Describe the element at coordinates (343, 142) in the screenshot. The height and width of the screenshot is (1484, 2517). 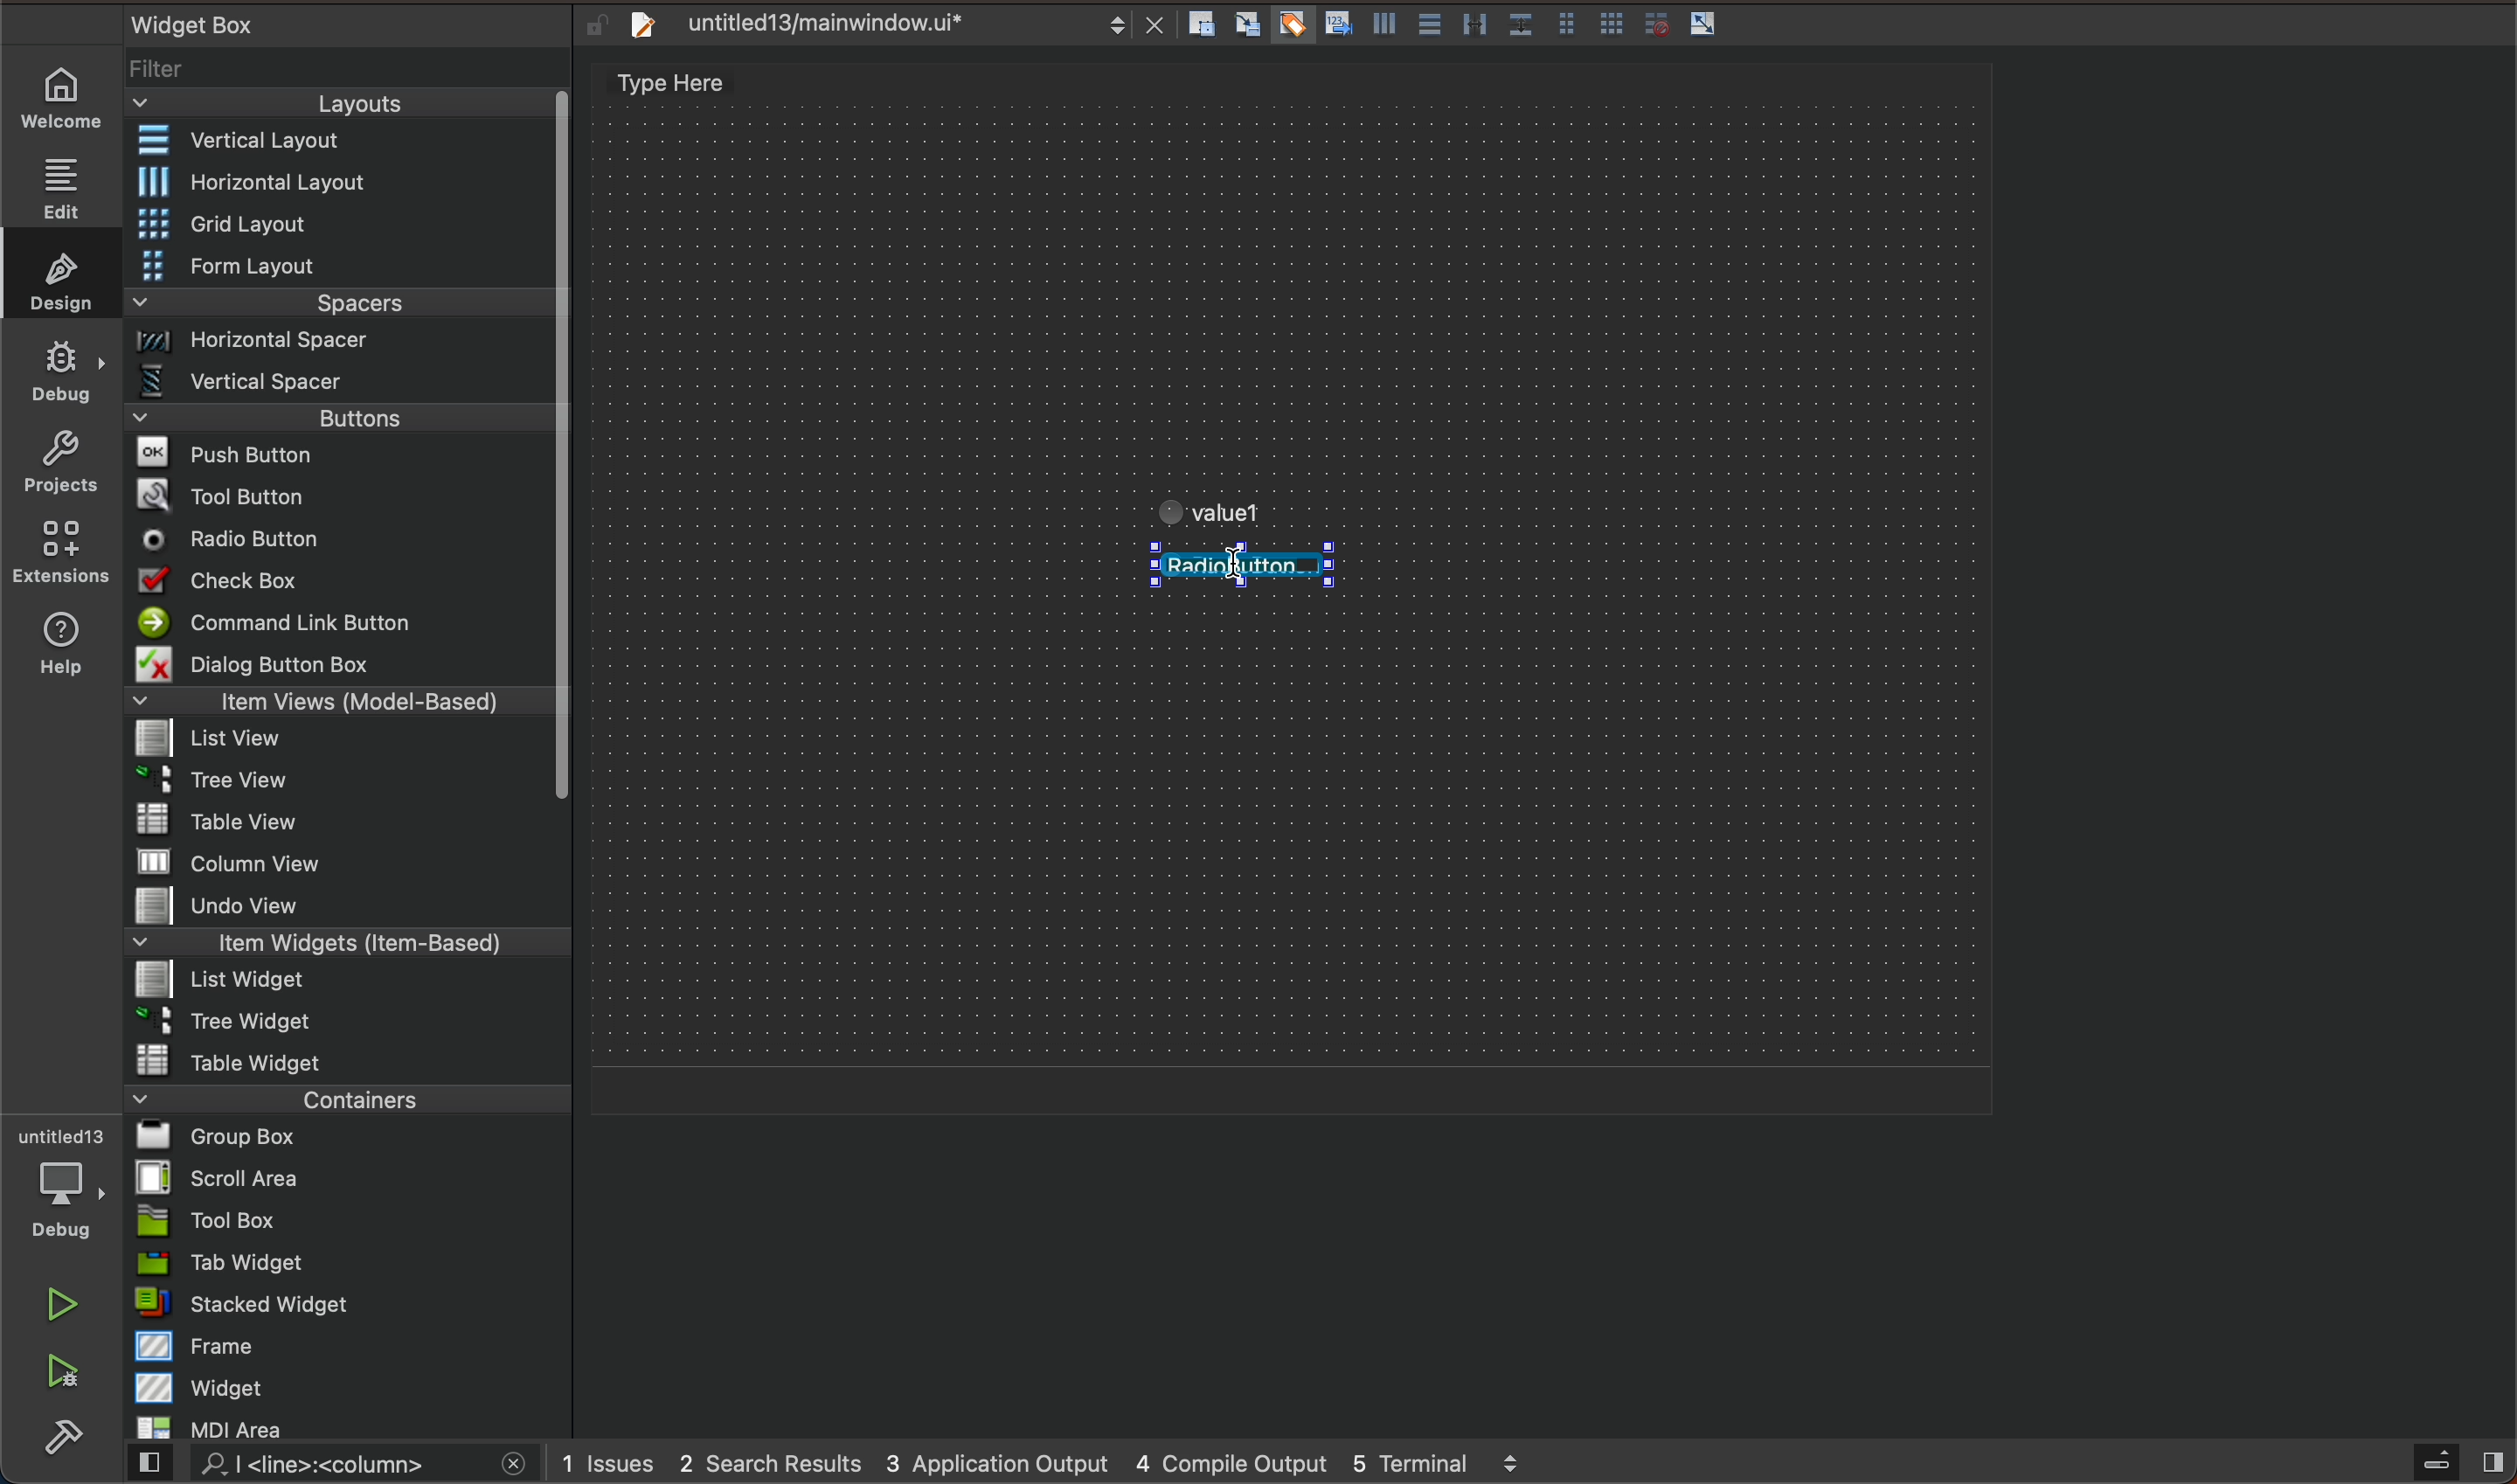
I see `Vertical layout ` at that location.